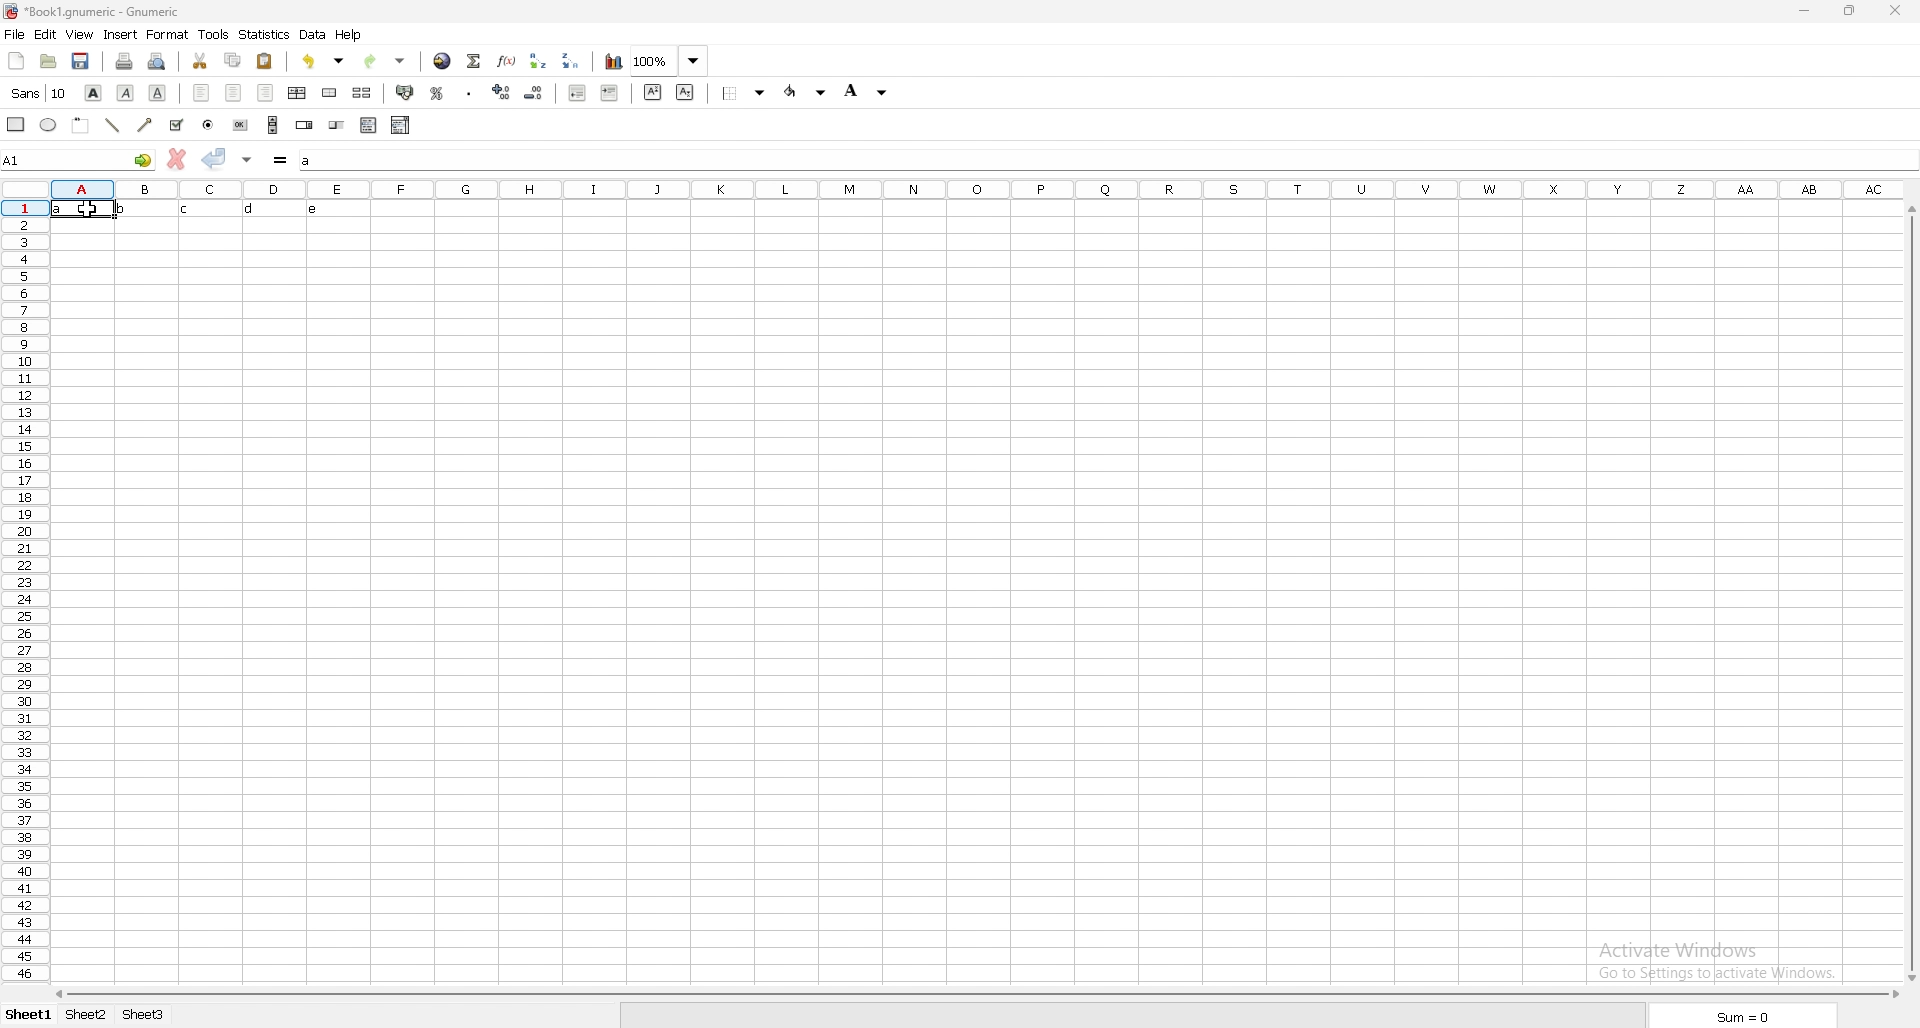 This screenshot has height=1028, width=1920. Describe the element at coordinates (507, 61) in the screenshot. I see `function` at that location.